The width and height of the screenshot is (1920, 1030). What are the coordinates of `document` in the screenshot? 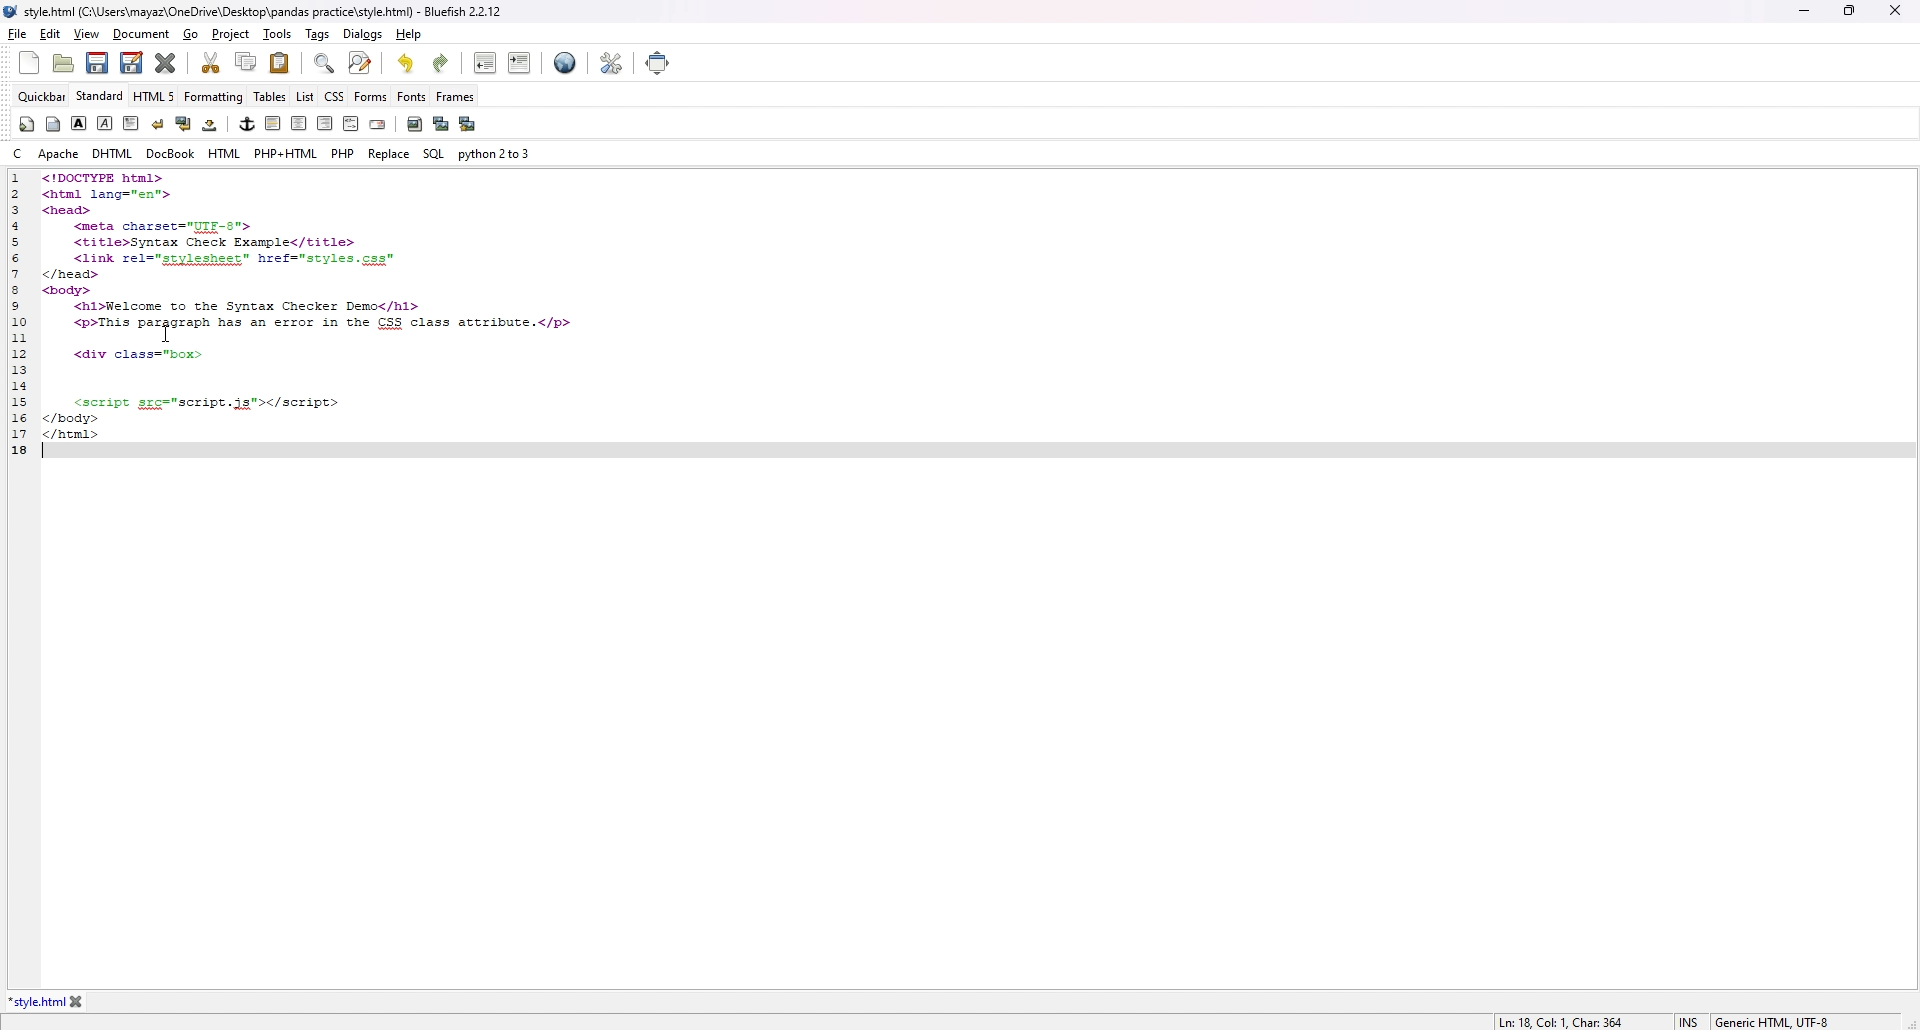 It's located at (141, 34).